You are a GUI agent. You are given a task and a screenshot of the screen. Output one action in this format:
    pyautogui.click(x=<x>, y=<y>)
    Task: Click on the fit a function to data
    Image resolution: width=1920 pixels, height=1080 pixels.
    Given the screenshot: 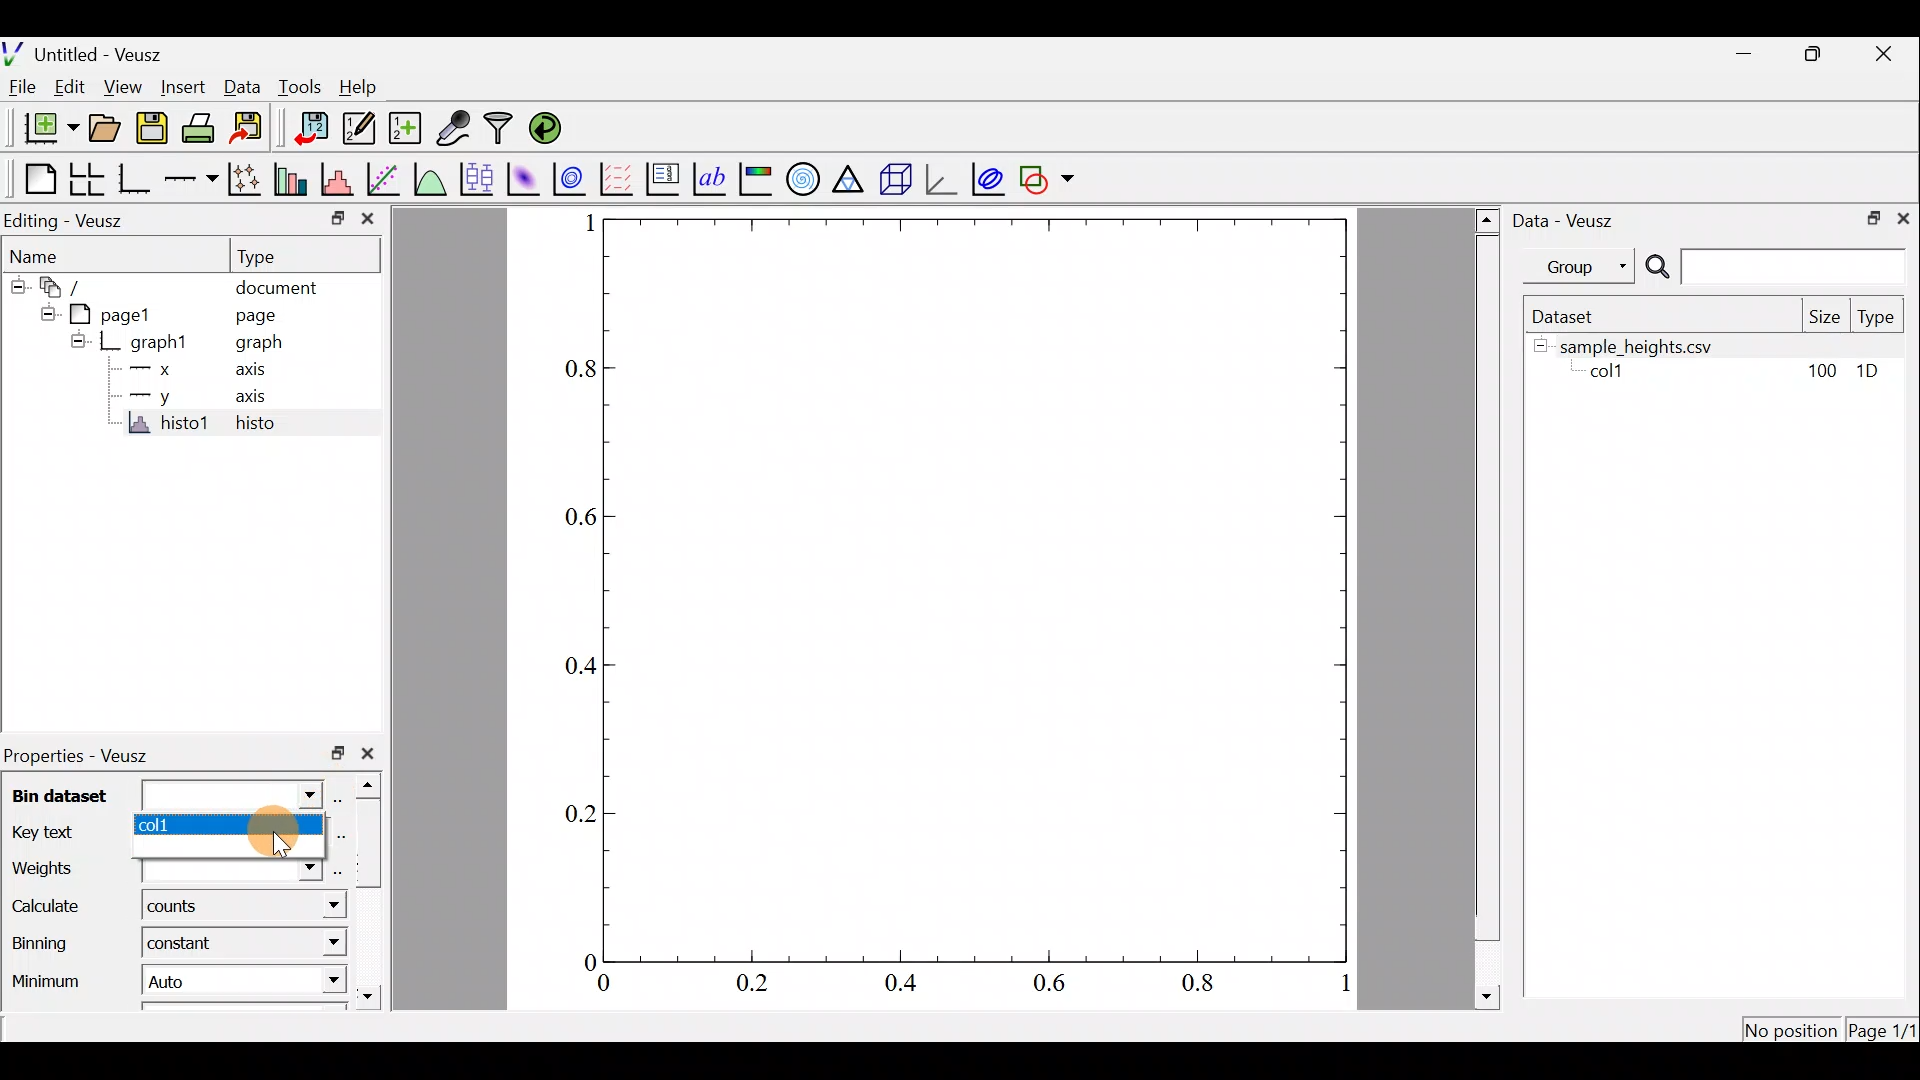 What is the action you would take?
    pyautogui.click(x=386, y=179)
    